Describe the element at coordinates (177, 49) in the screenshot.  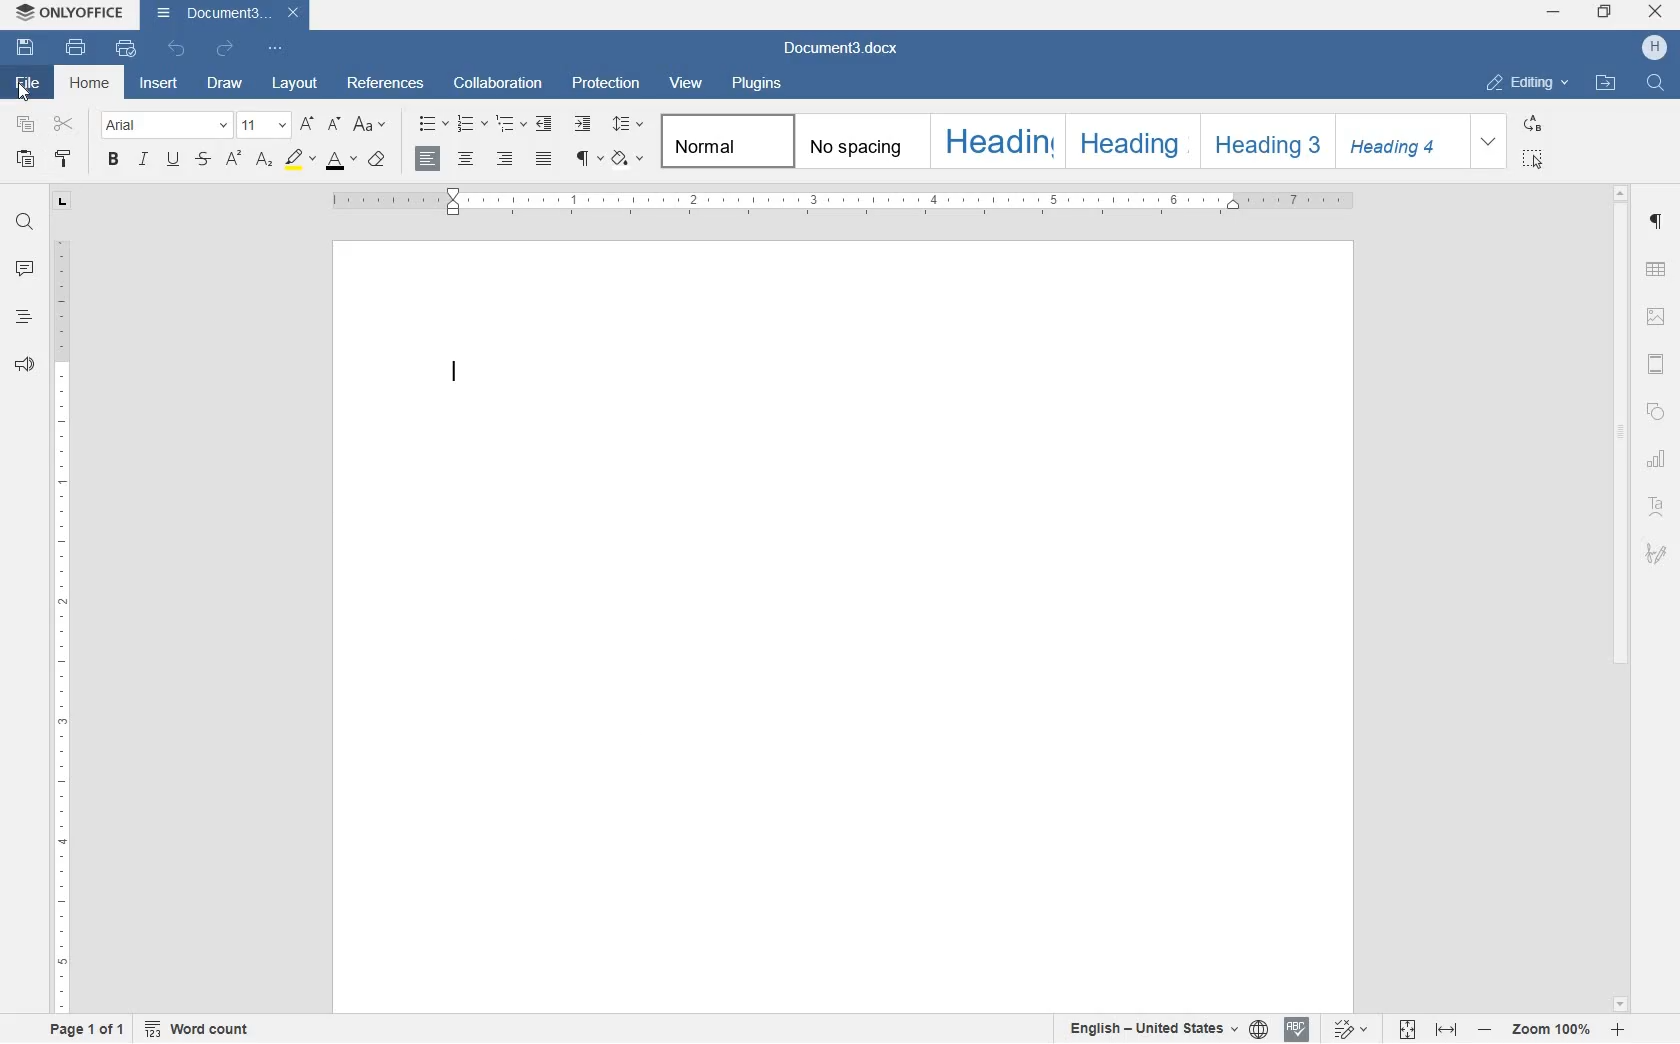
I see `undo` at that location.